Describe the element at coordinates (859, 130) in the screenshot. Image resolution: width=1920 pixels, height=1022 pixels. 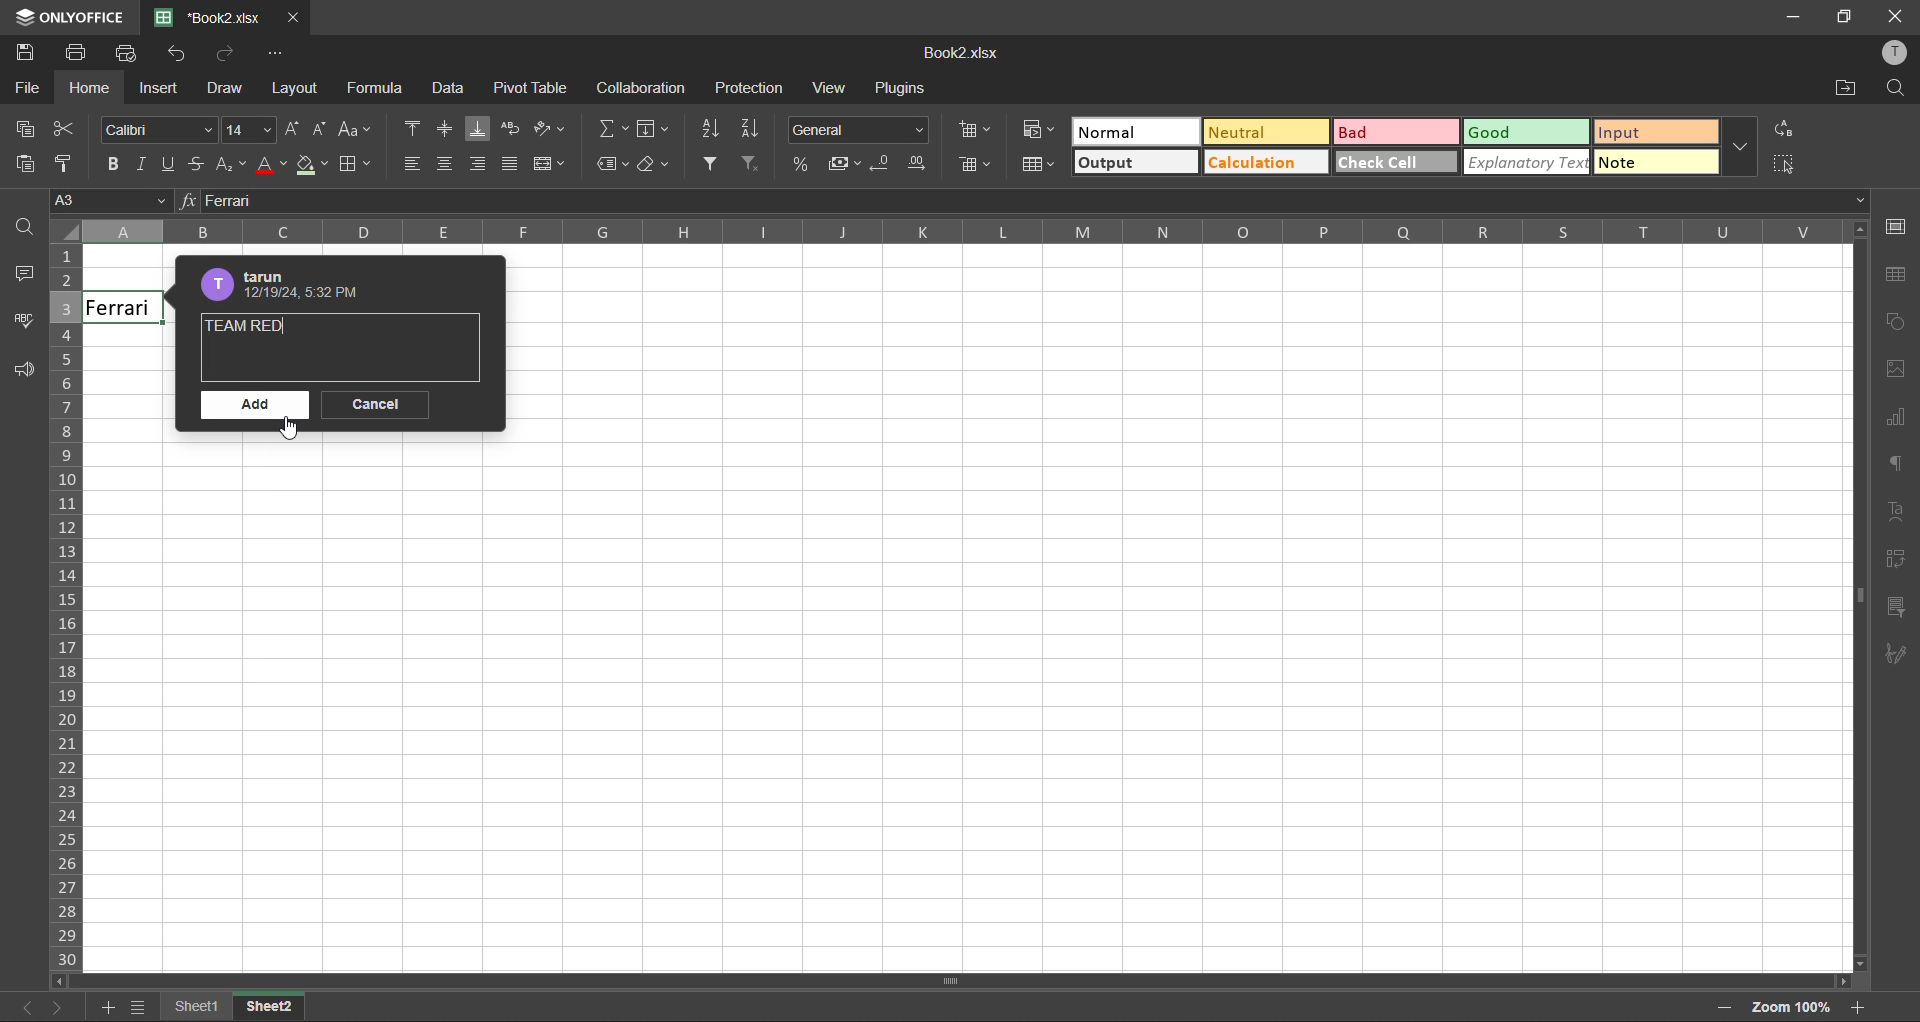
I see `number format` at that location.